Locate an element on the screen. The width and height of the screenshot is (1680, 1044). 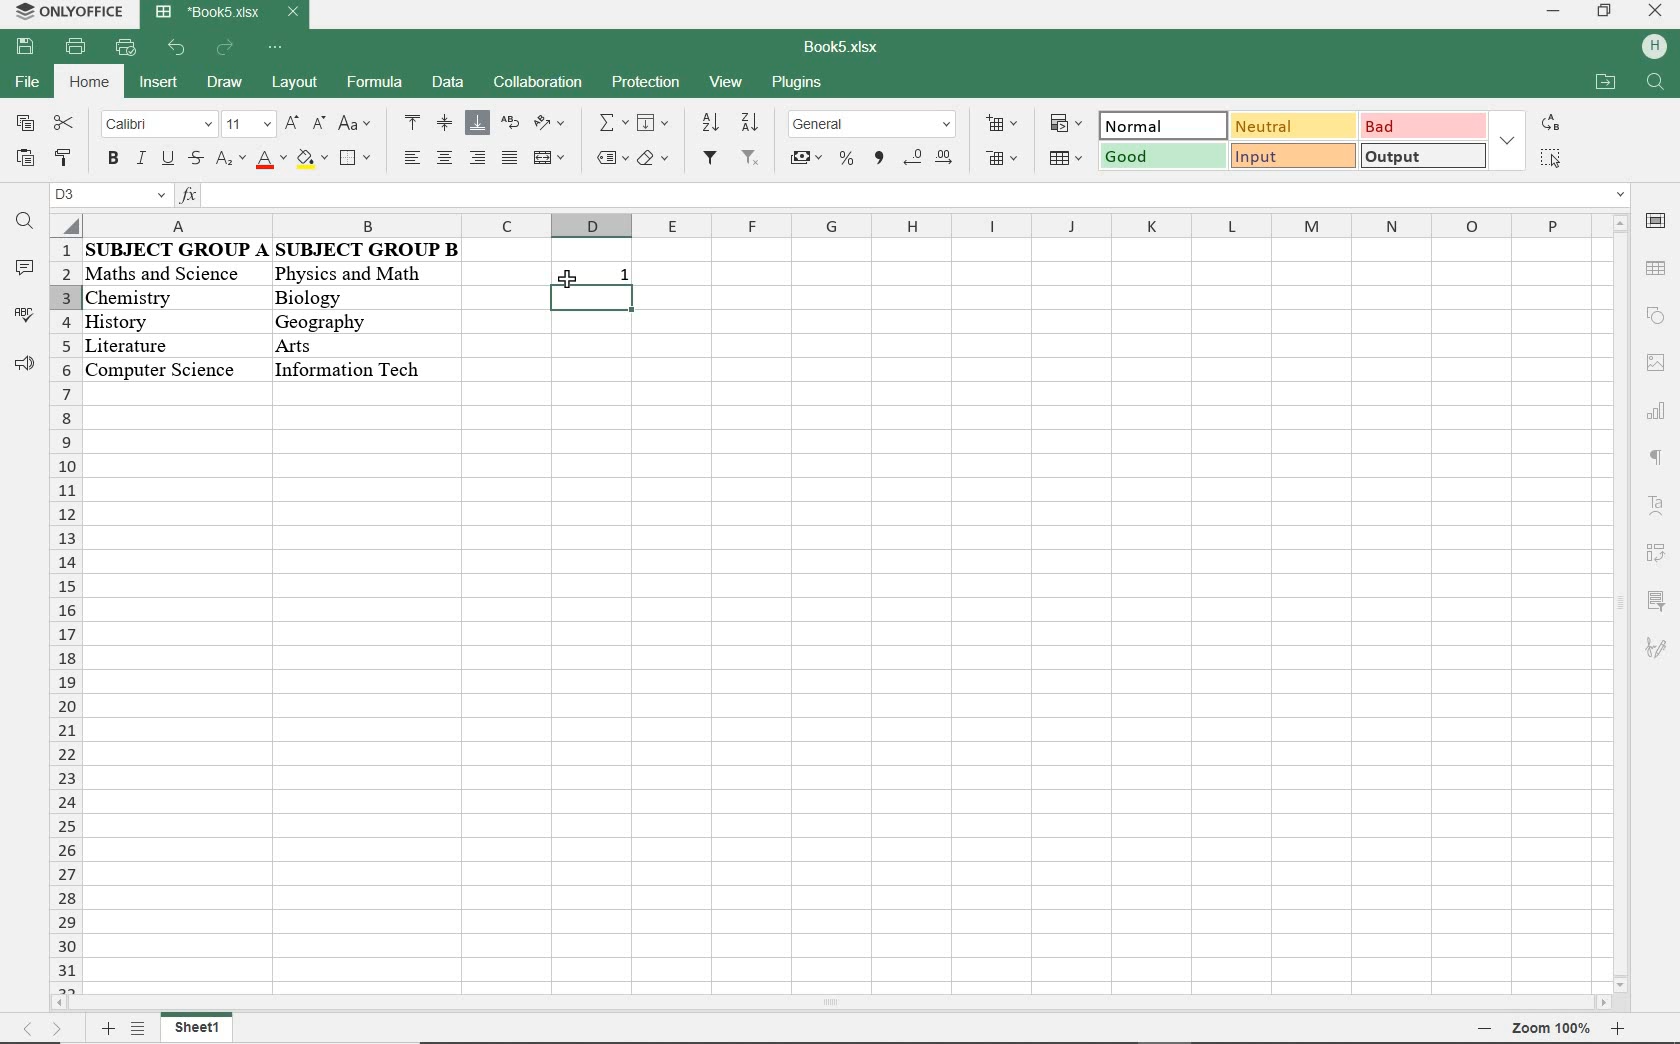
fill color is located at coordinates (313, 161).